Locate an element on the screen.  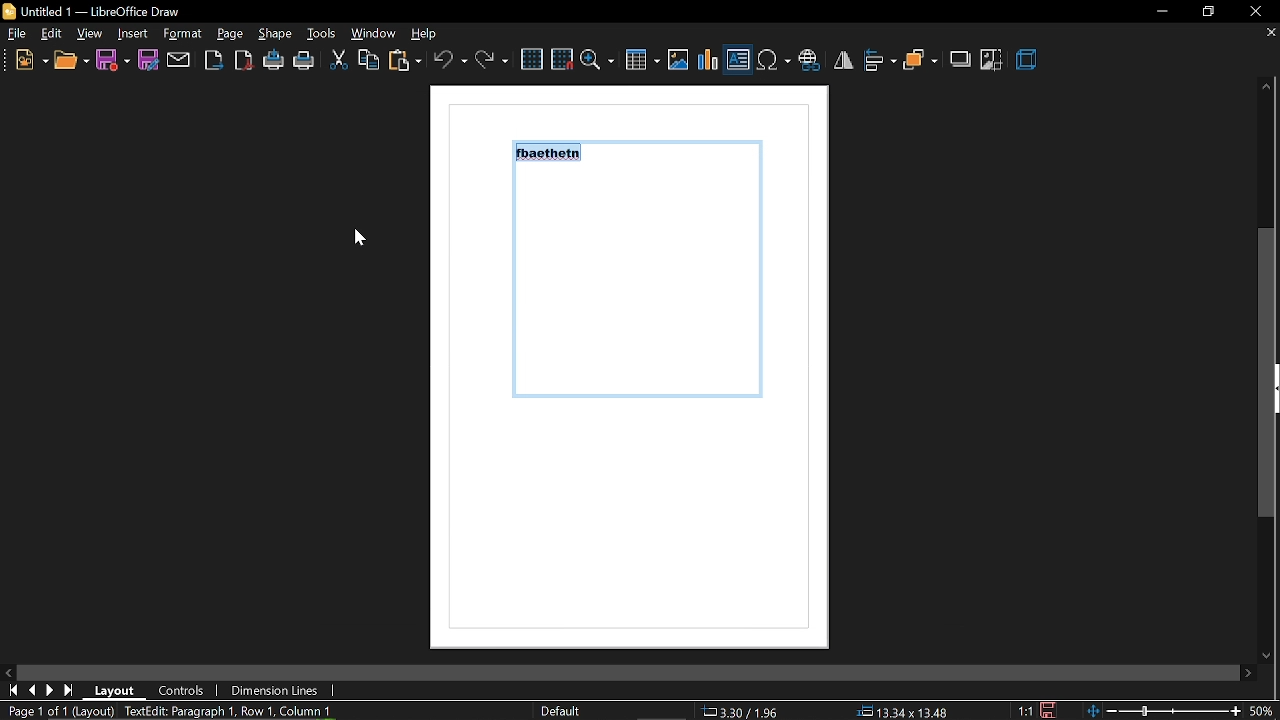
snap to grid is located at coordinates (562, 58).